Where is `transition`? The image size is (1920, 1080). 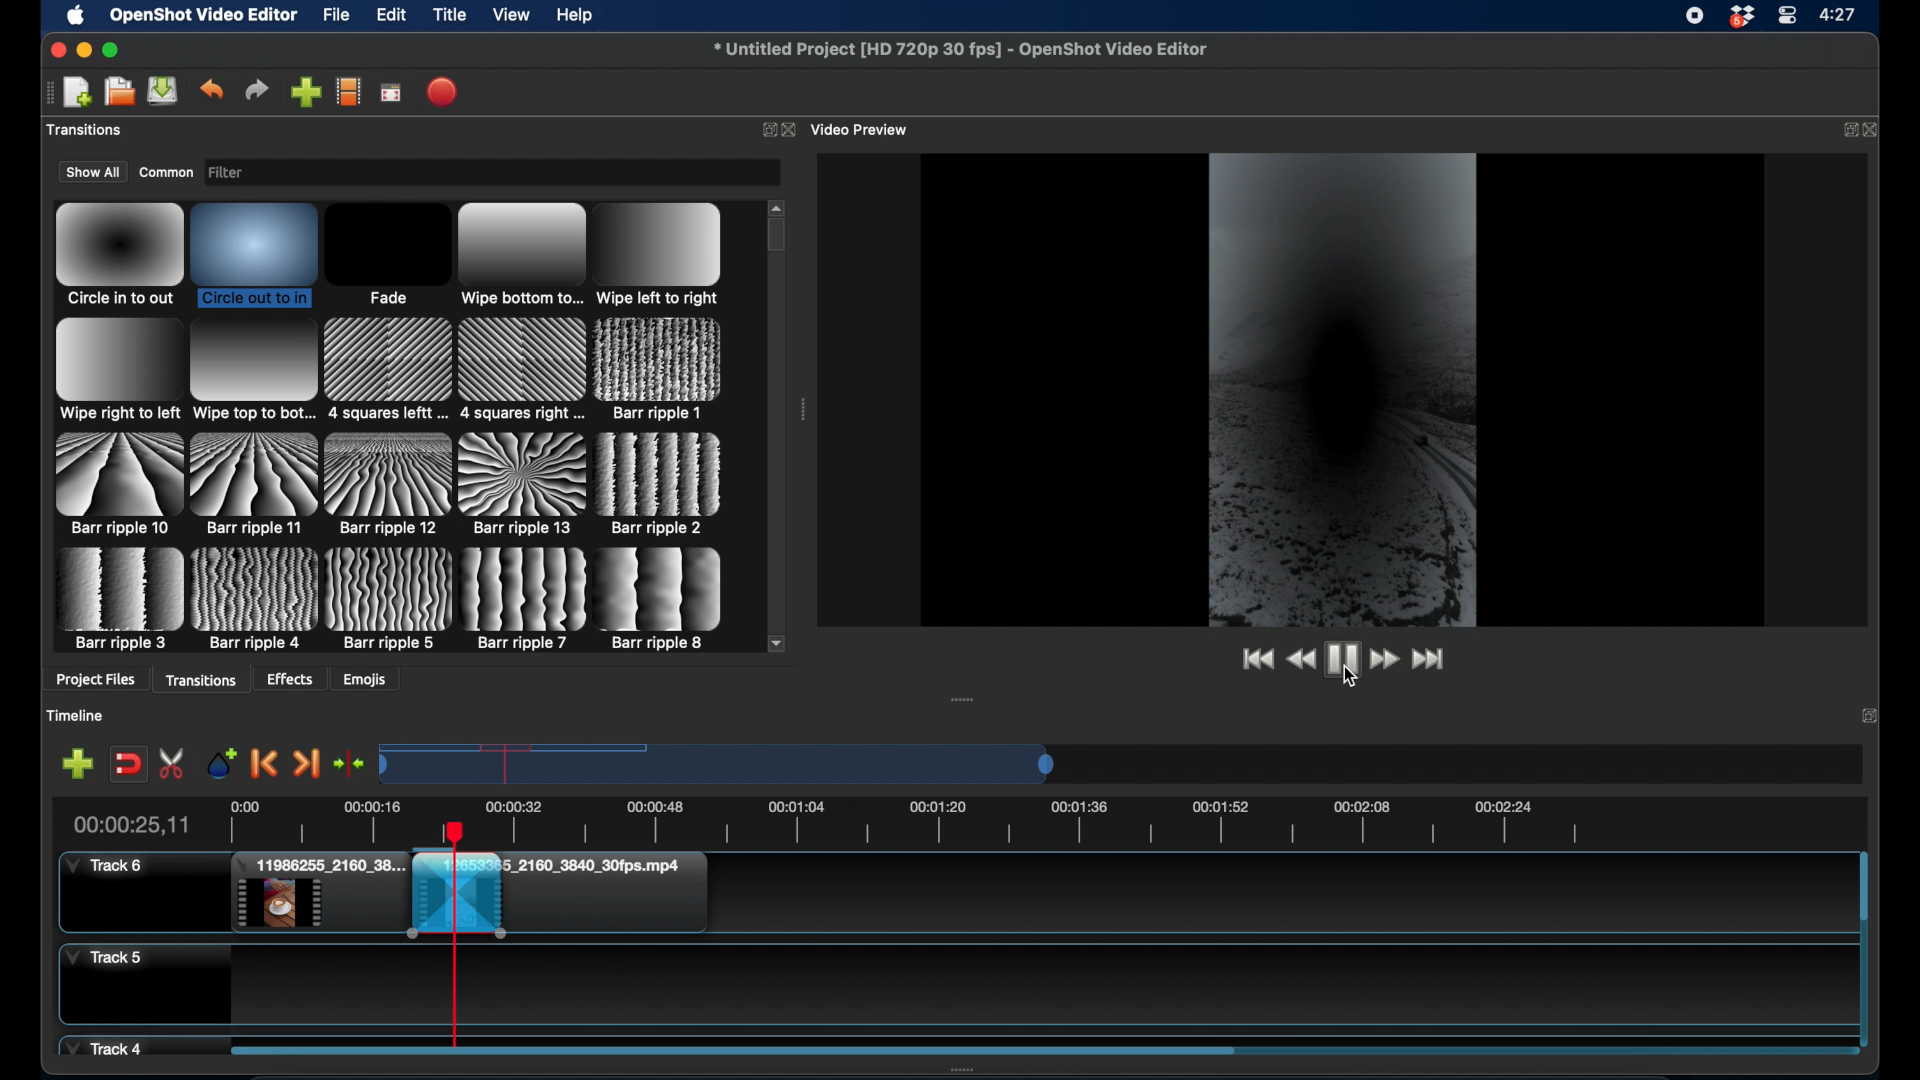 transition is located at coordinates (119, 599).